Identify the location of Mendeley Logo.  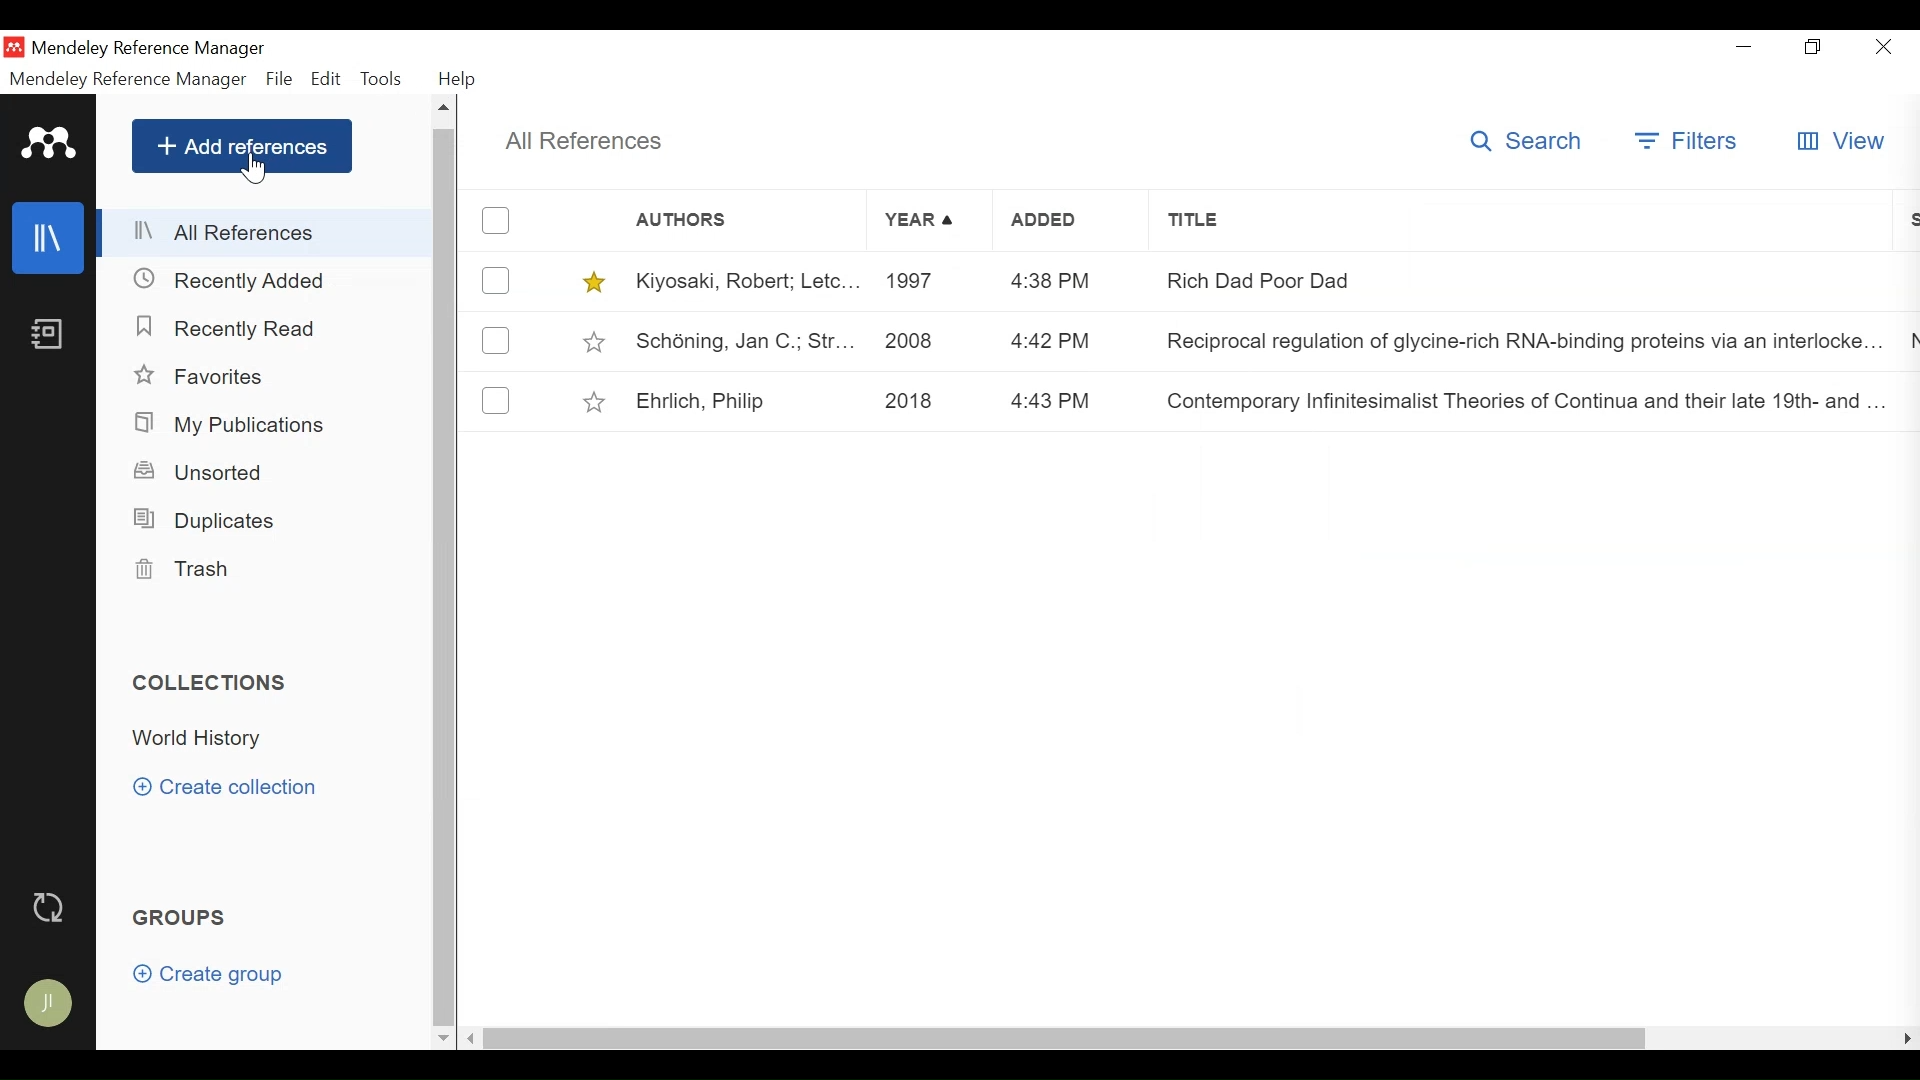
(49, 143).